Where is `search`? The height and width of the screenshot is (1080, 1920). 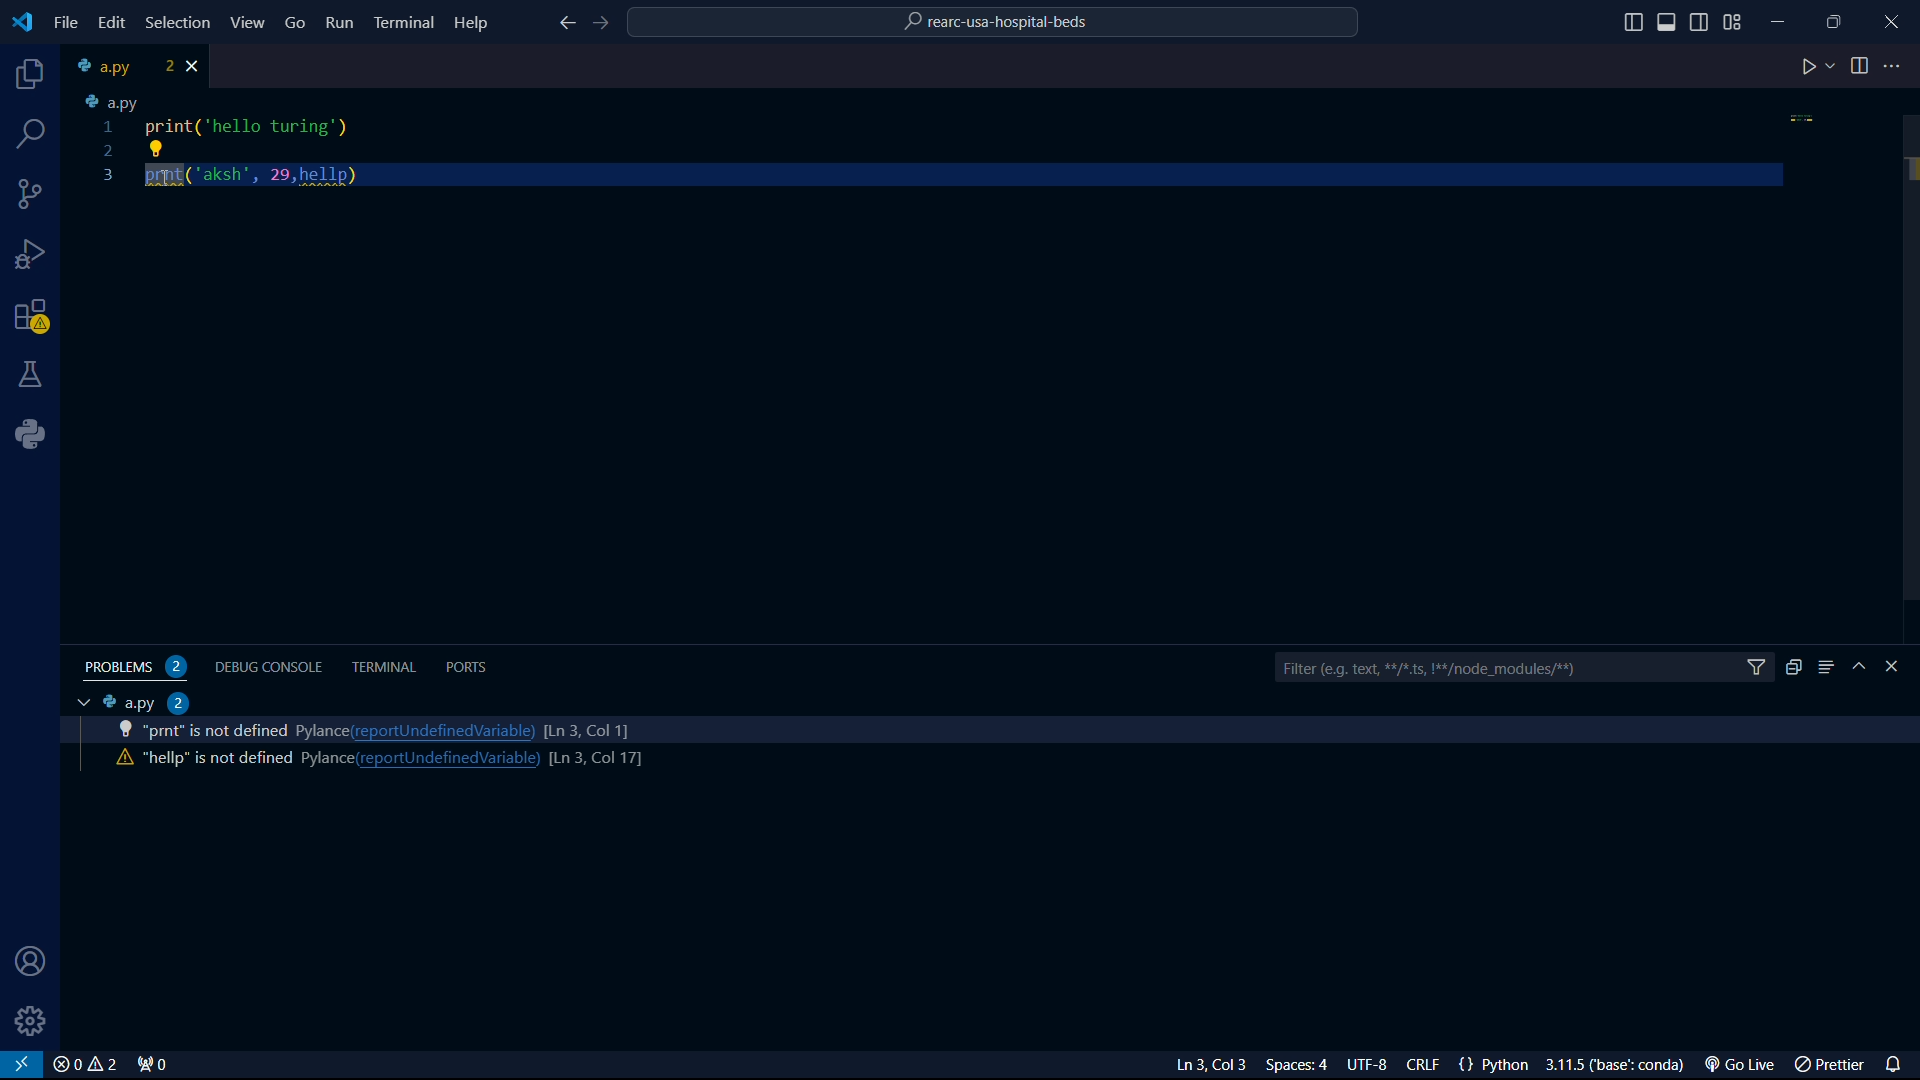 search is located at coordinates (33, 134).